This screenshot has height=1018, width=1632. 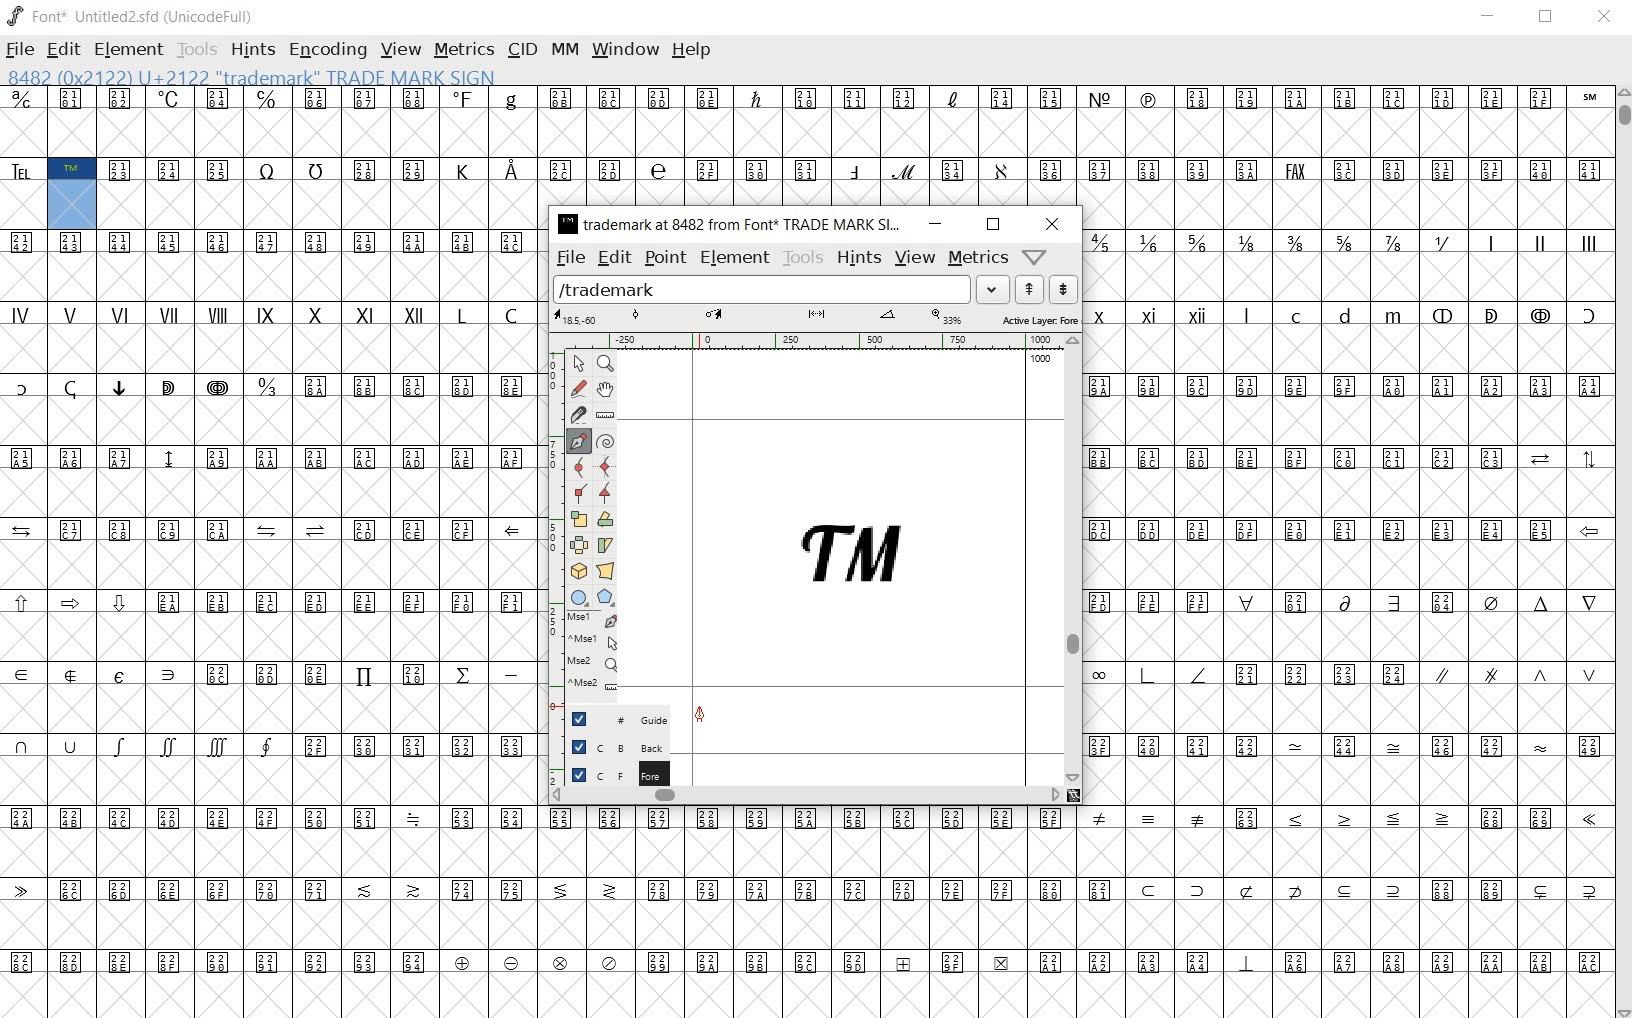 What do you see at coordinates (415, 409) in the screenshot?
I see `symbols` at bounding box center [415, 409].